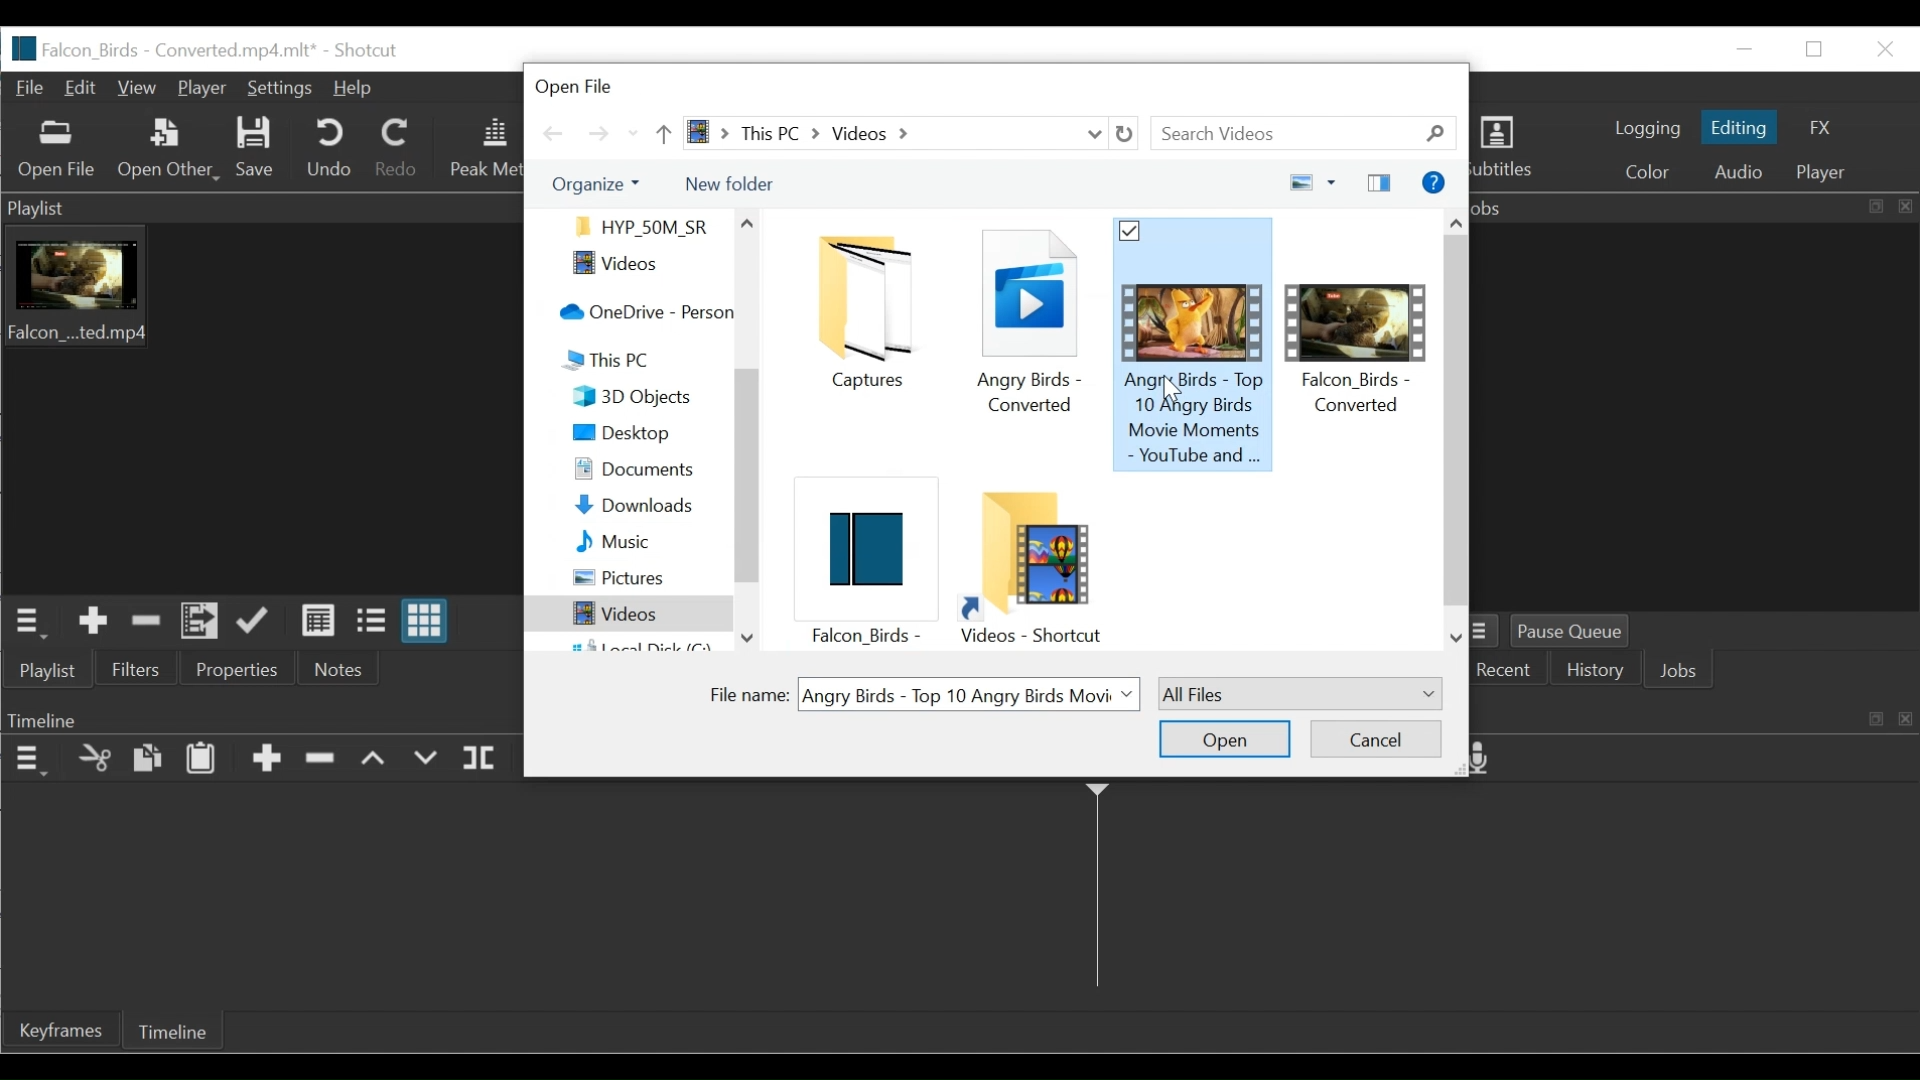 The width and height of the screenshot is (1920, 1080). I want to click on more options, so click(1334, 181).